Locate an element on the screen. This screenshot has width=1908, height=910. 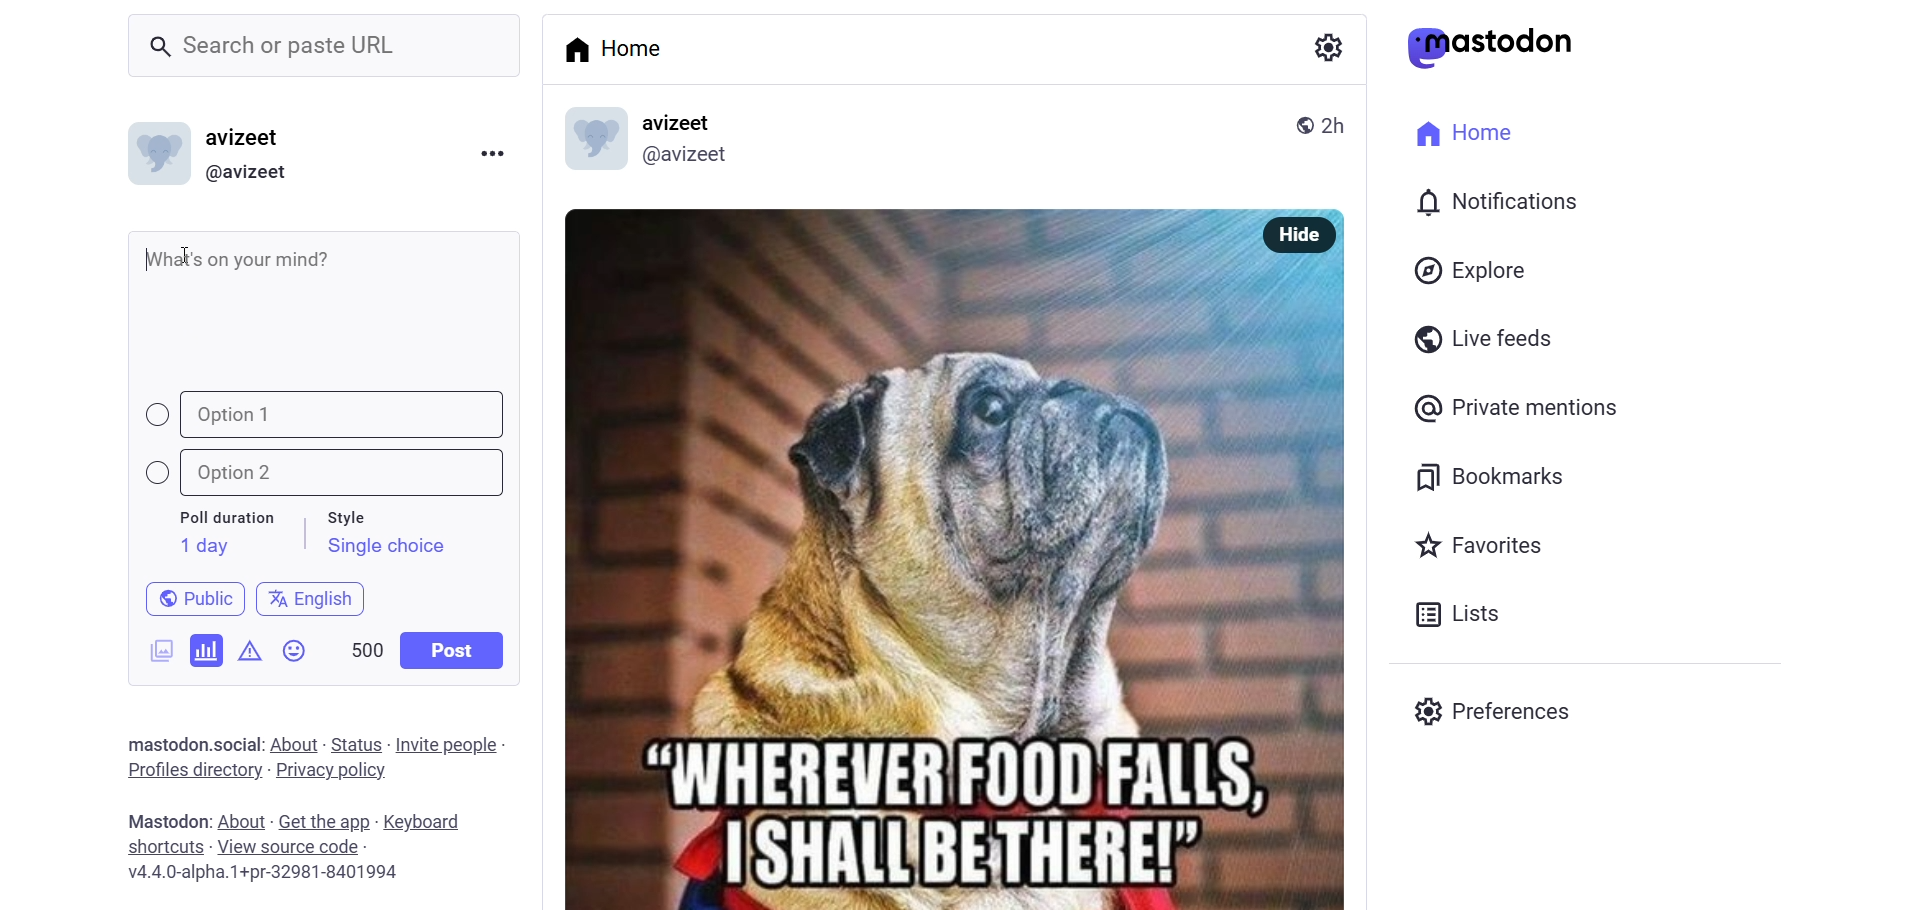
notification is located at coordinates (1494, 204).